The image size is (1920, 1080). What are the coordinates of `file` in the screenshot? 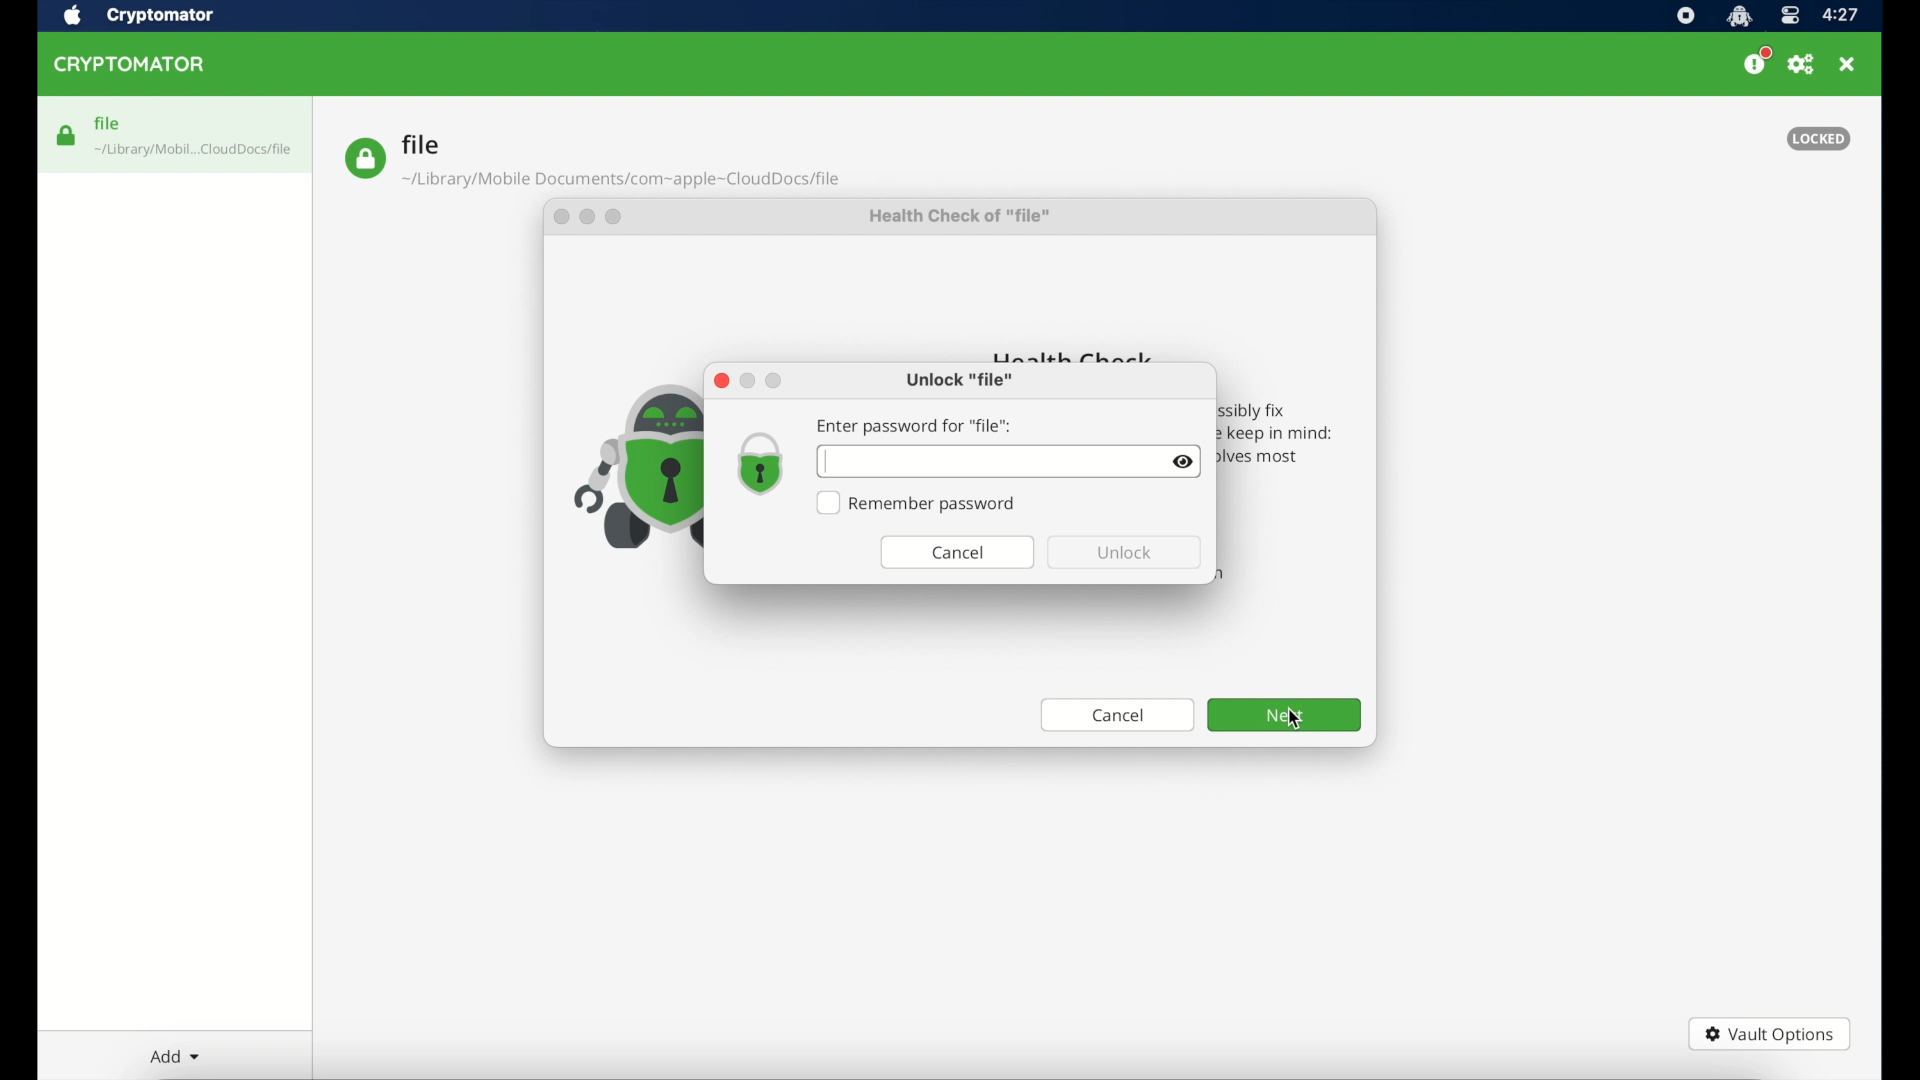 It's located at (592, 161).